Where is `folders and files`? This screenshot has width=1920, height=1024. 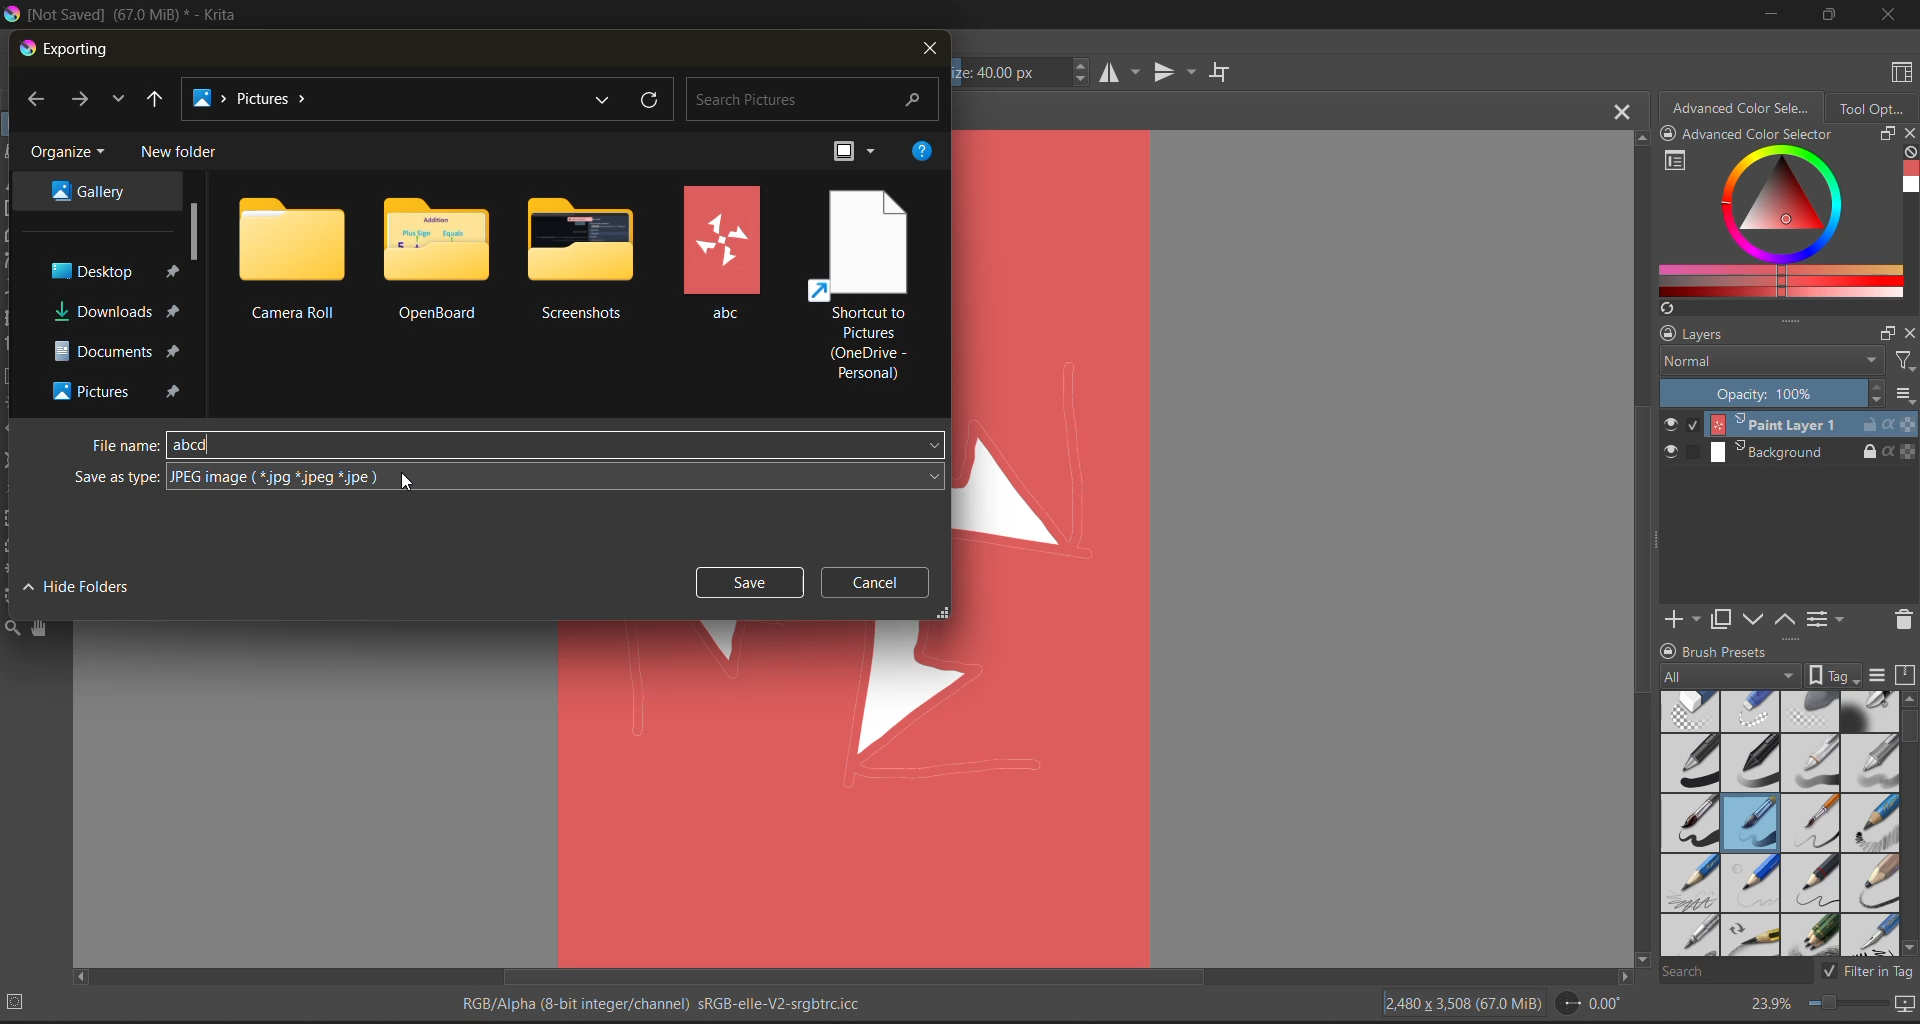 folders and files is located at coordinates (726, 252).